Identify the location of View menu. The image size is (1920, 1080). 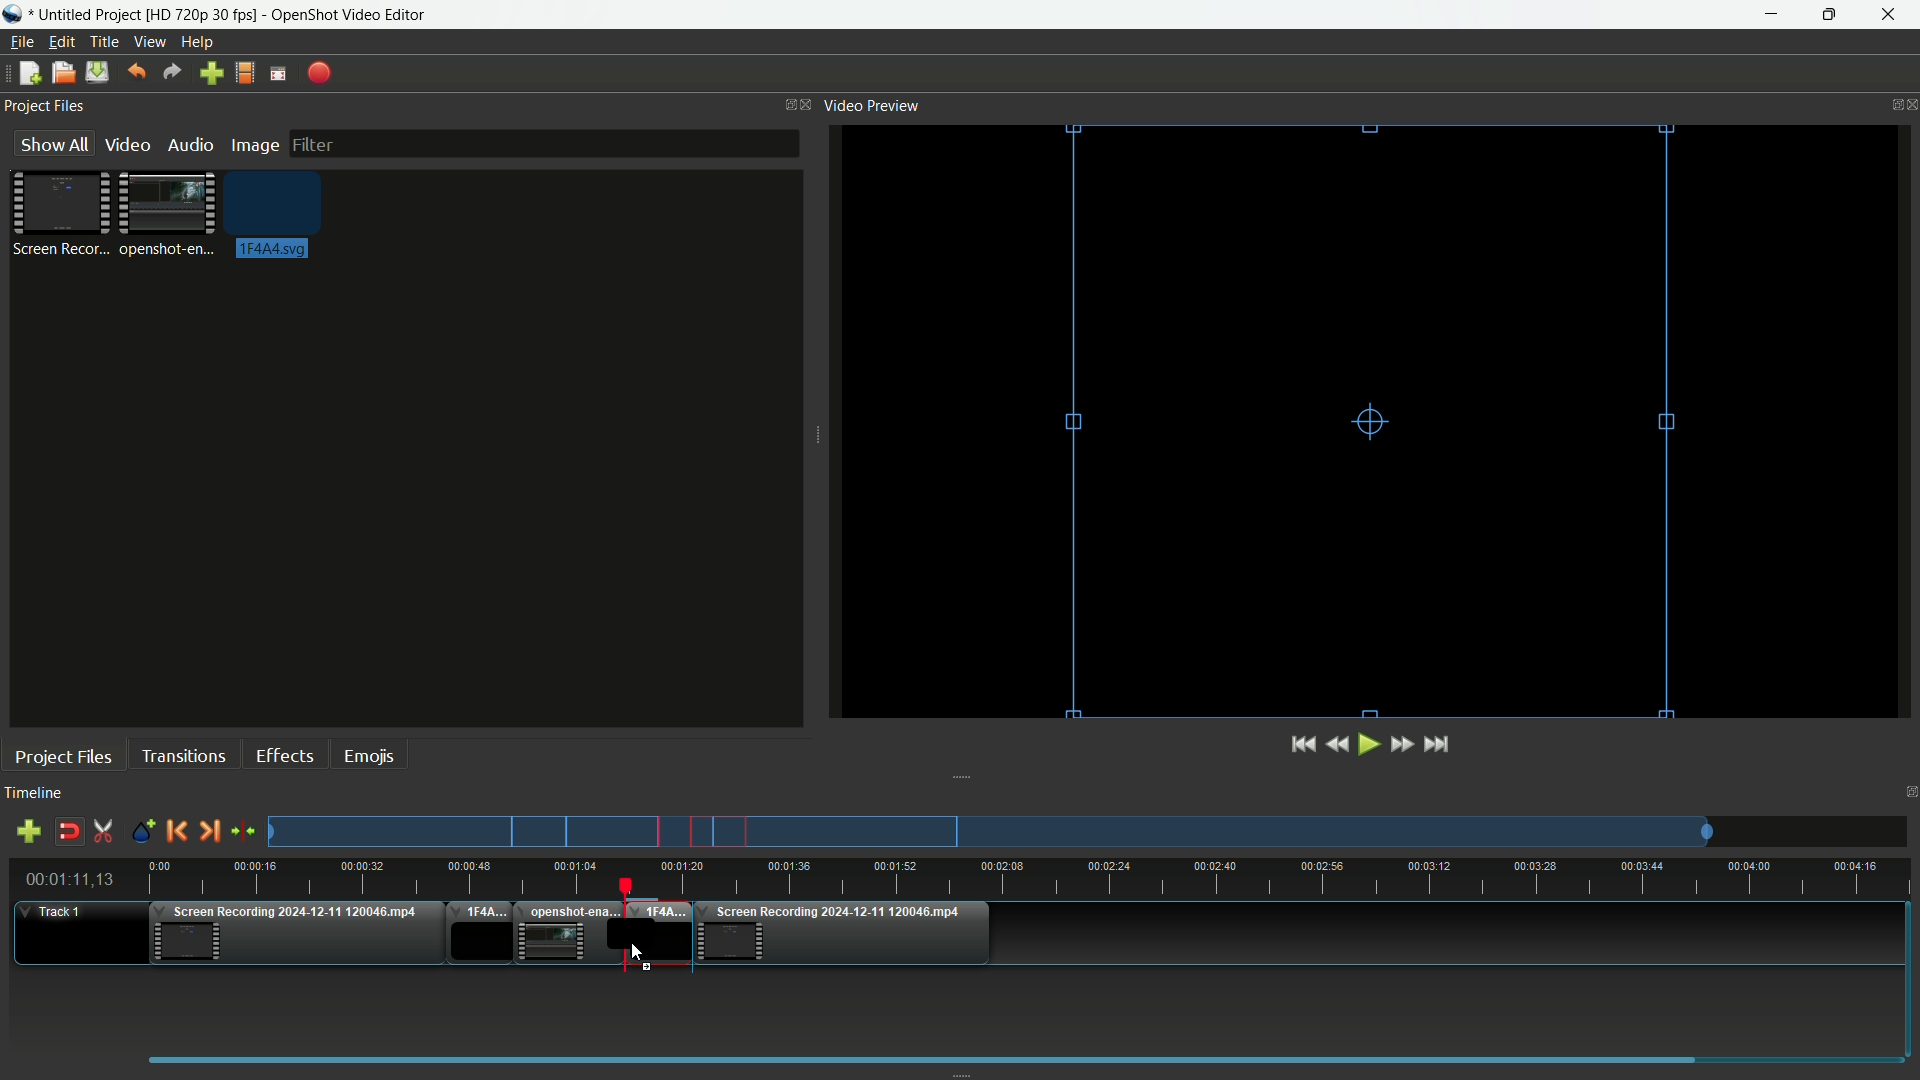
(148, 43).